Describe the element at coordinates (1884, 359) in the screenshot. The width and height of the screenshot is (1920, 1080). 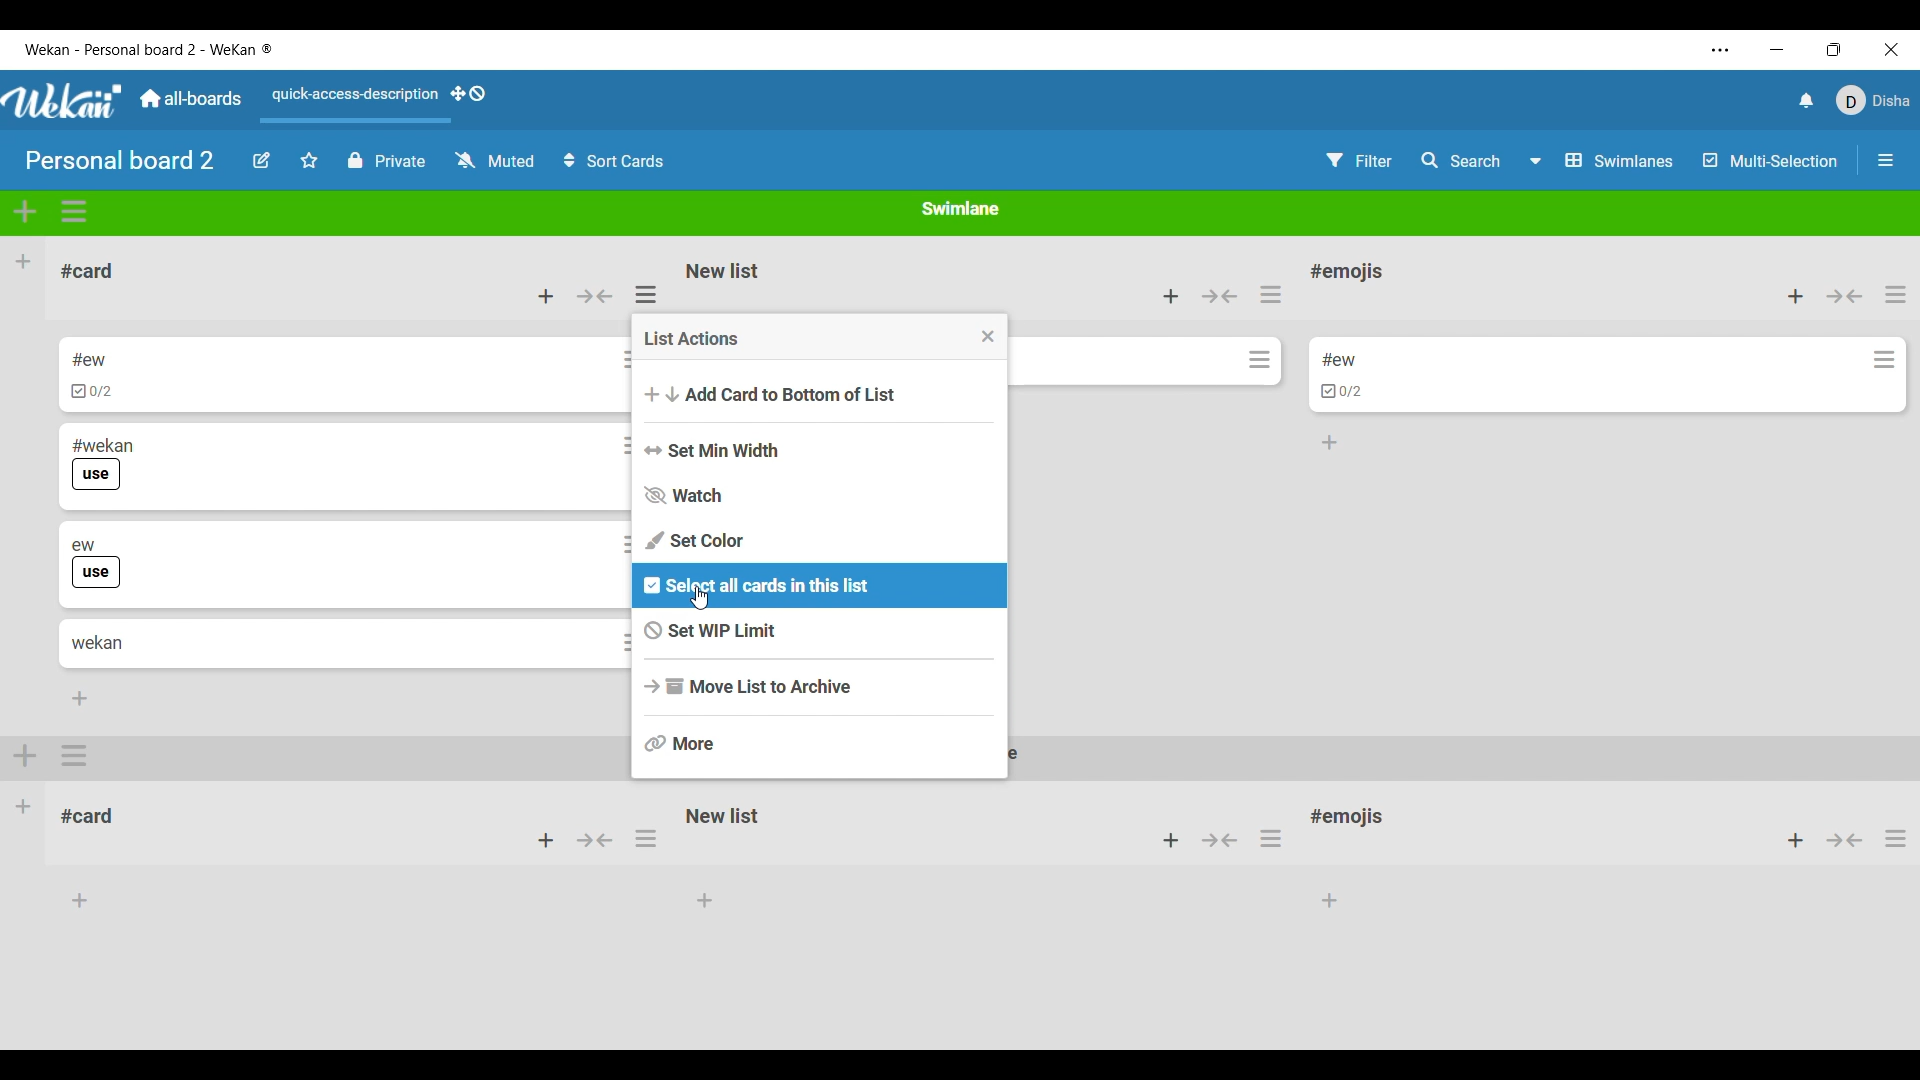
I see `Card actions` at that location.